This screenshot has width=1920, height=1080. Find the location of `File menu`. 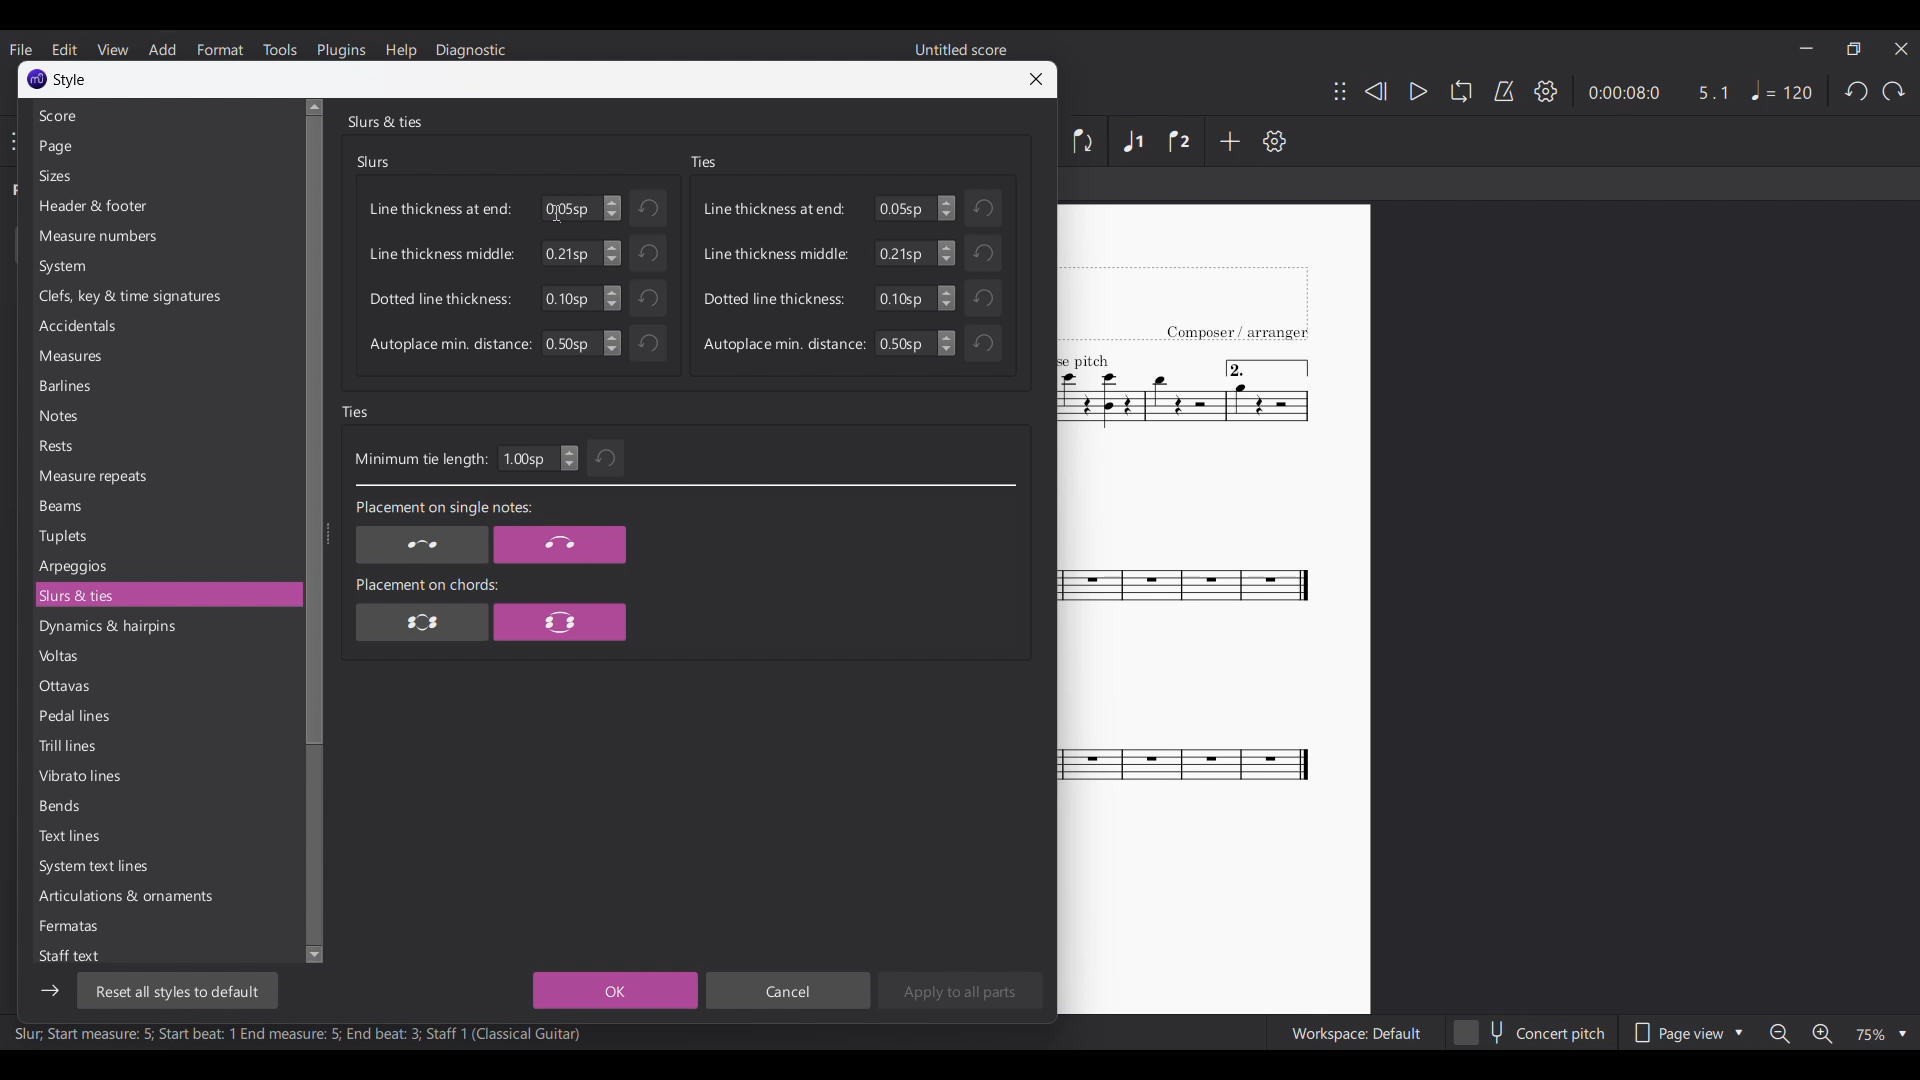

File menu is located at coordinates (22, 49).